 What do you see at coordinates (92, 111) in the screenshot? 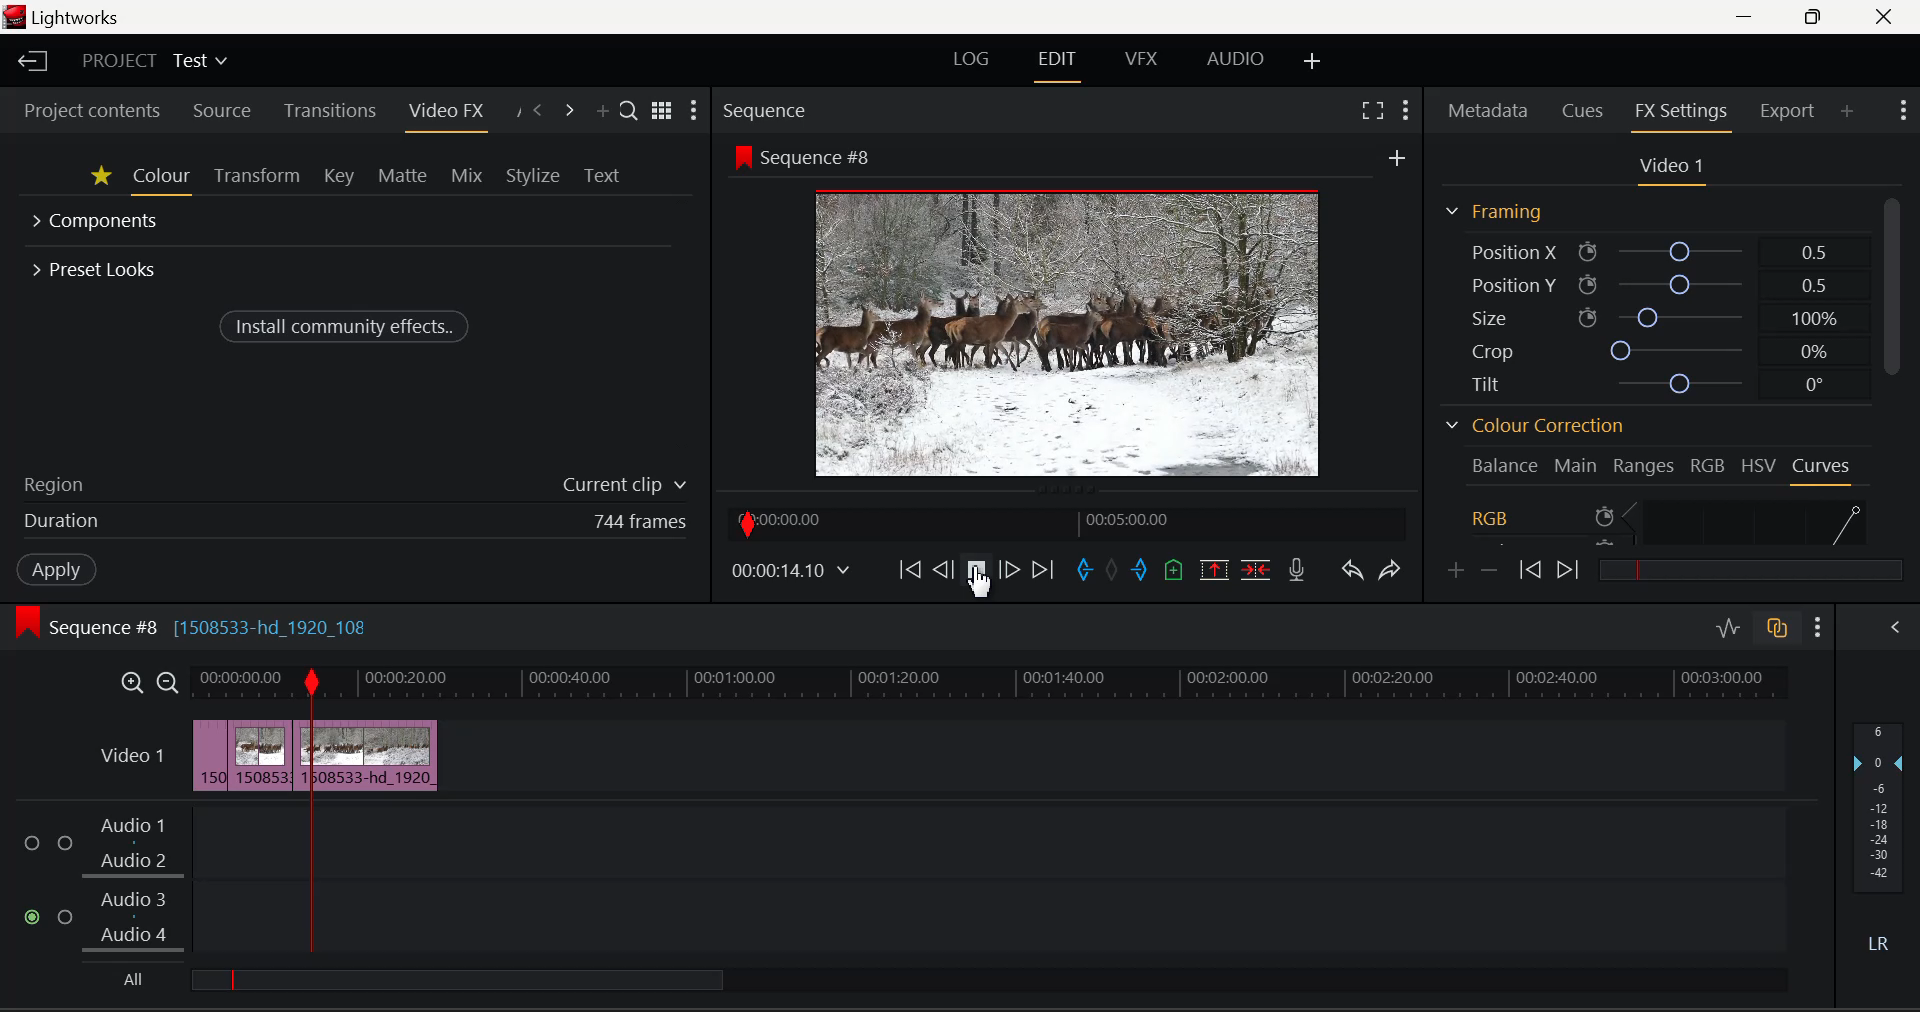
I see `Project contents` at bounding box center [92, 111].